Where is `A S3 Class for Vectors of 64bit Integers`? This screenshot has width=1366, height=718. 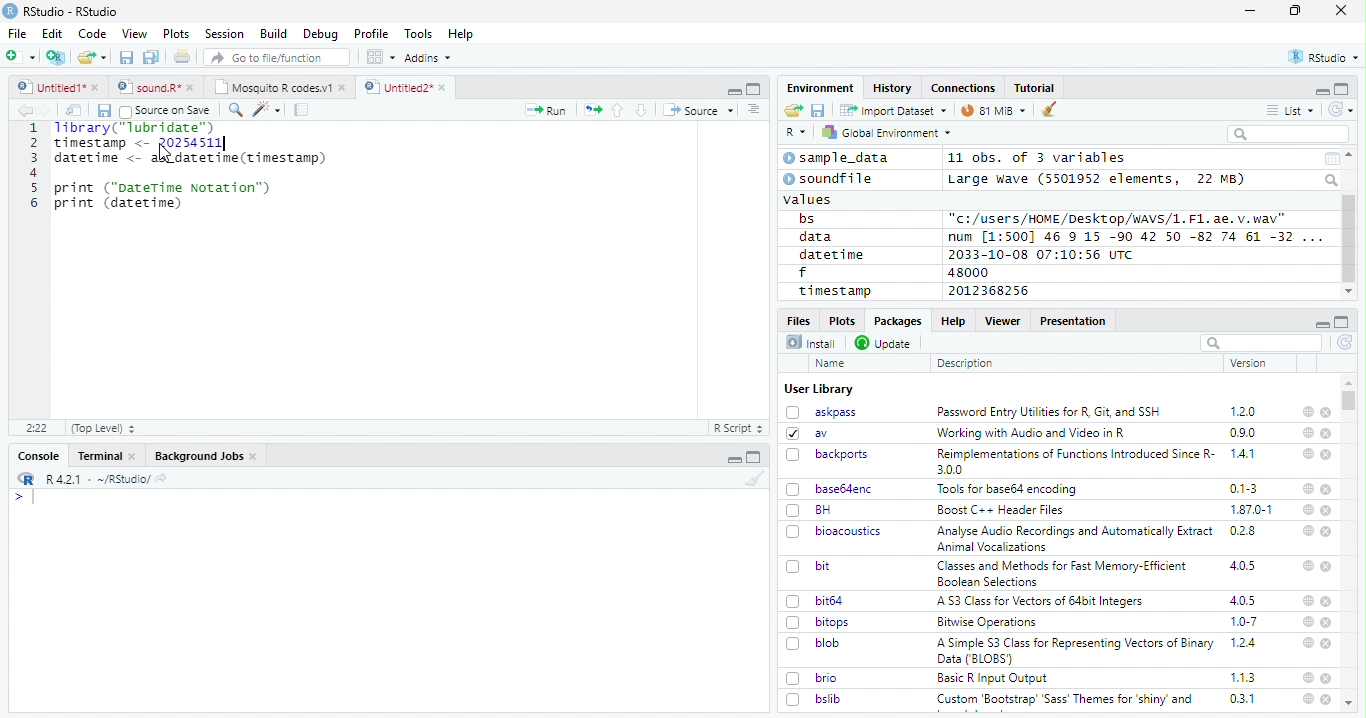
A S3 Class for Vectors of 64bit Integers is located at coordinates (1042, 602).